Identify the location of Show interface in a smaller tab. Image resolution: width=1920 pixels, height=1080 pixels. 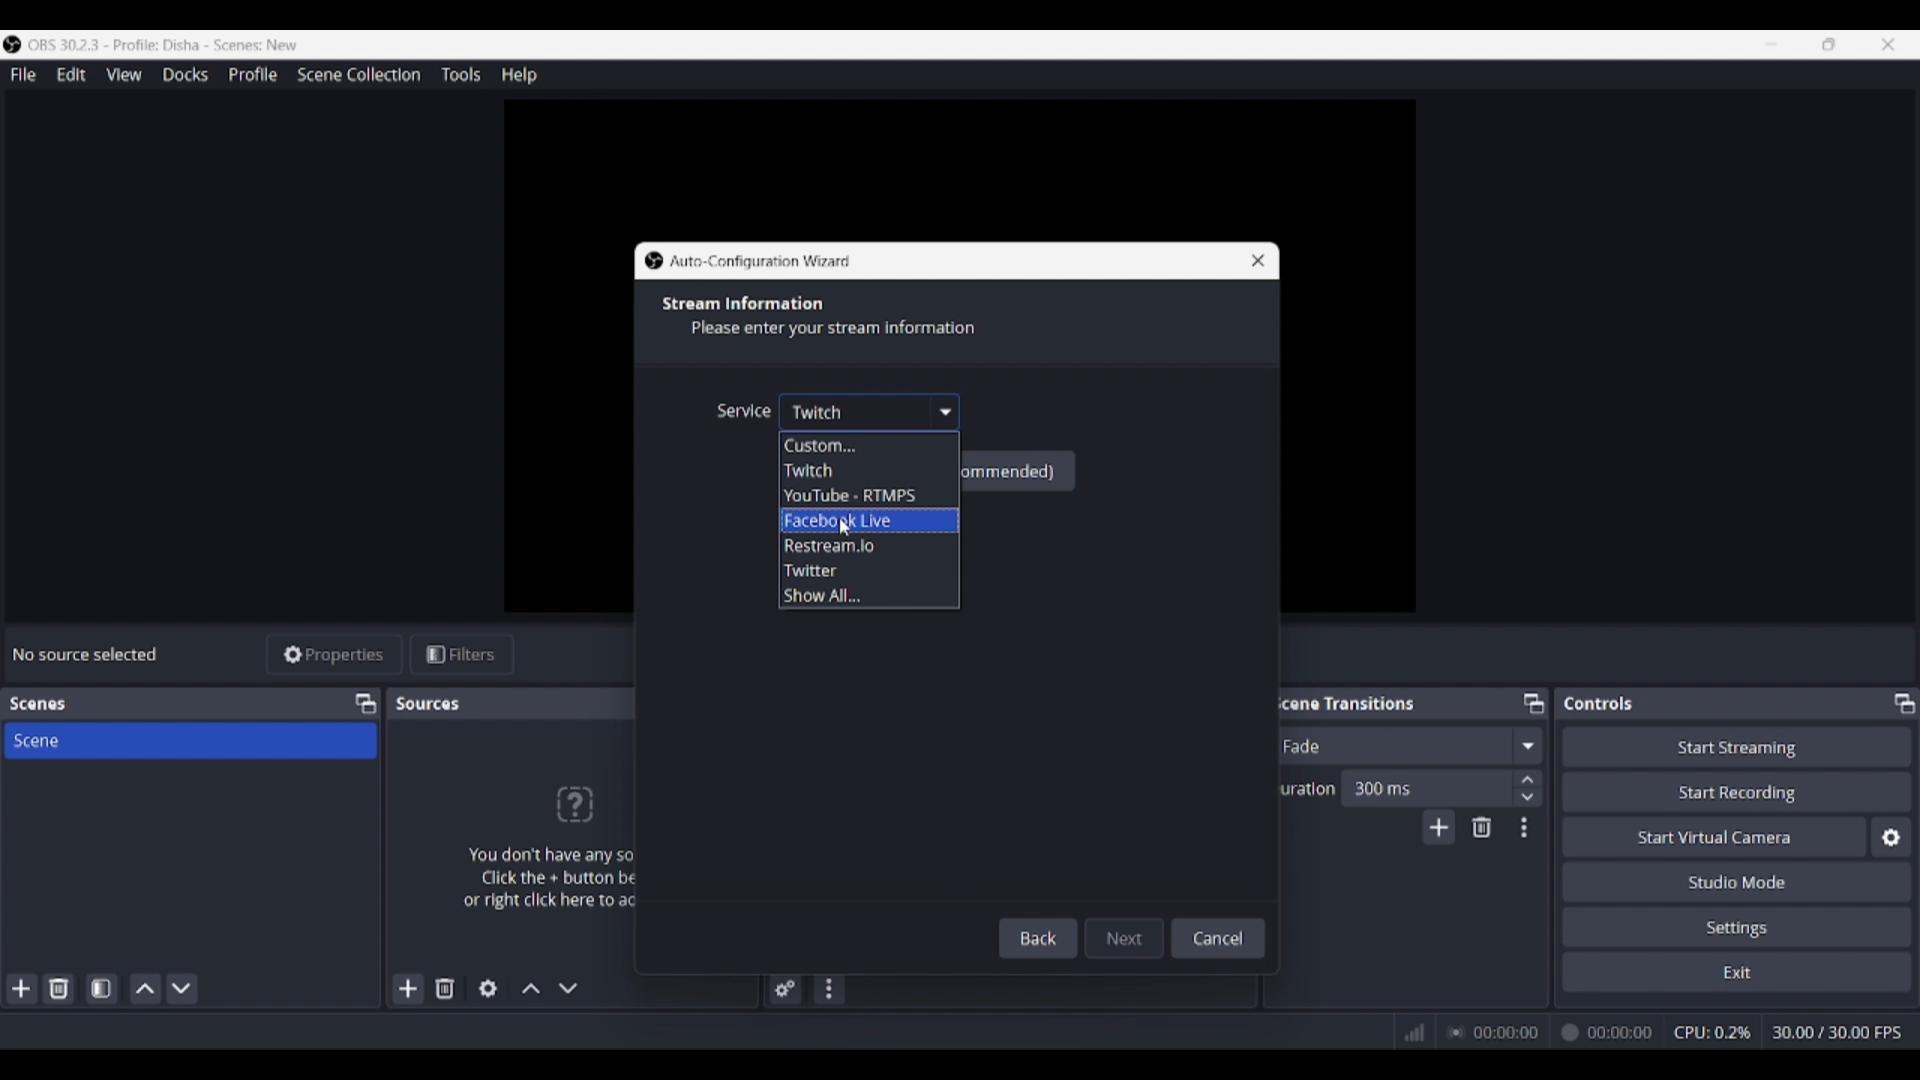
(1829, 44).